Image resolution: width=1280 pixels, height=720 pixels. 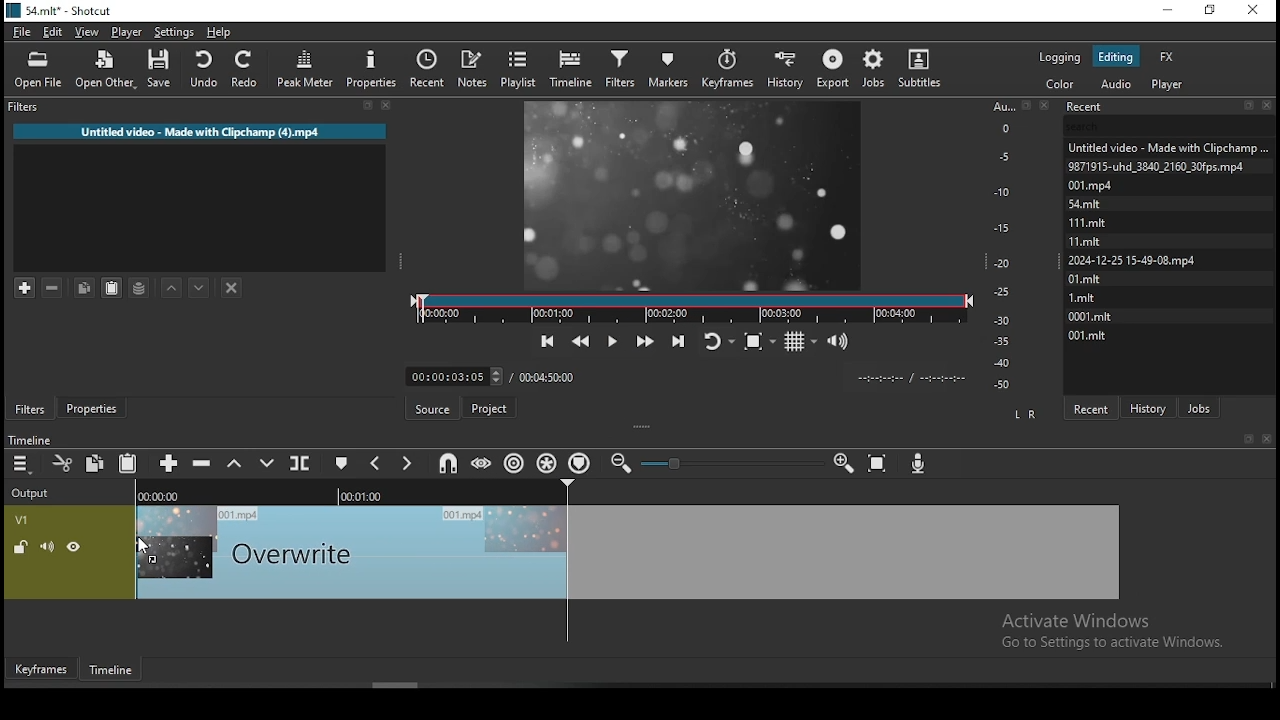 I want to click on jobs, so click(x=873, y=69).